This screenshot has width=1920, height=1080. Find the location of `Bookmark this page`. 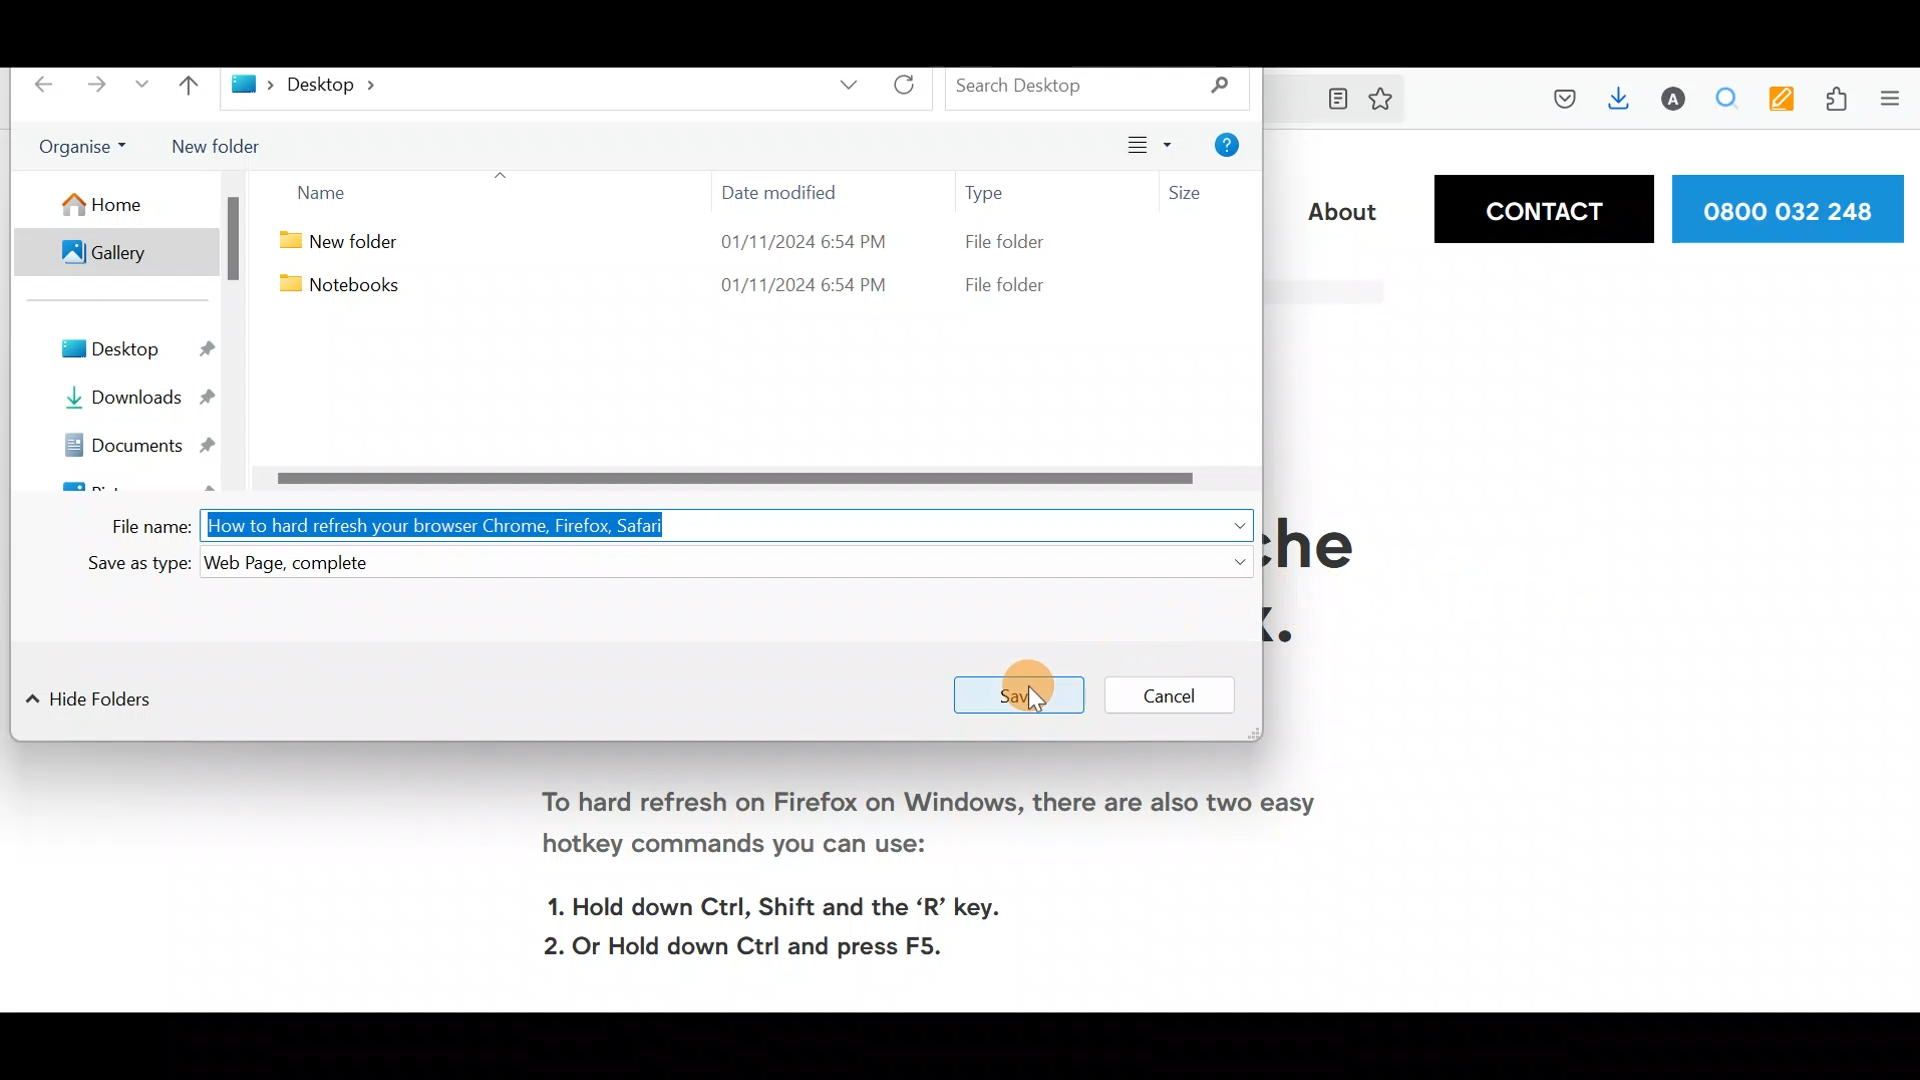

Bookmark this page is located at coordinates (1389, 102).